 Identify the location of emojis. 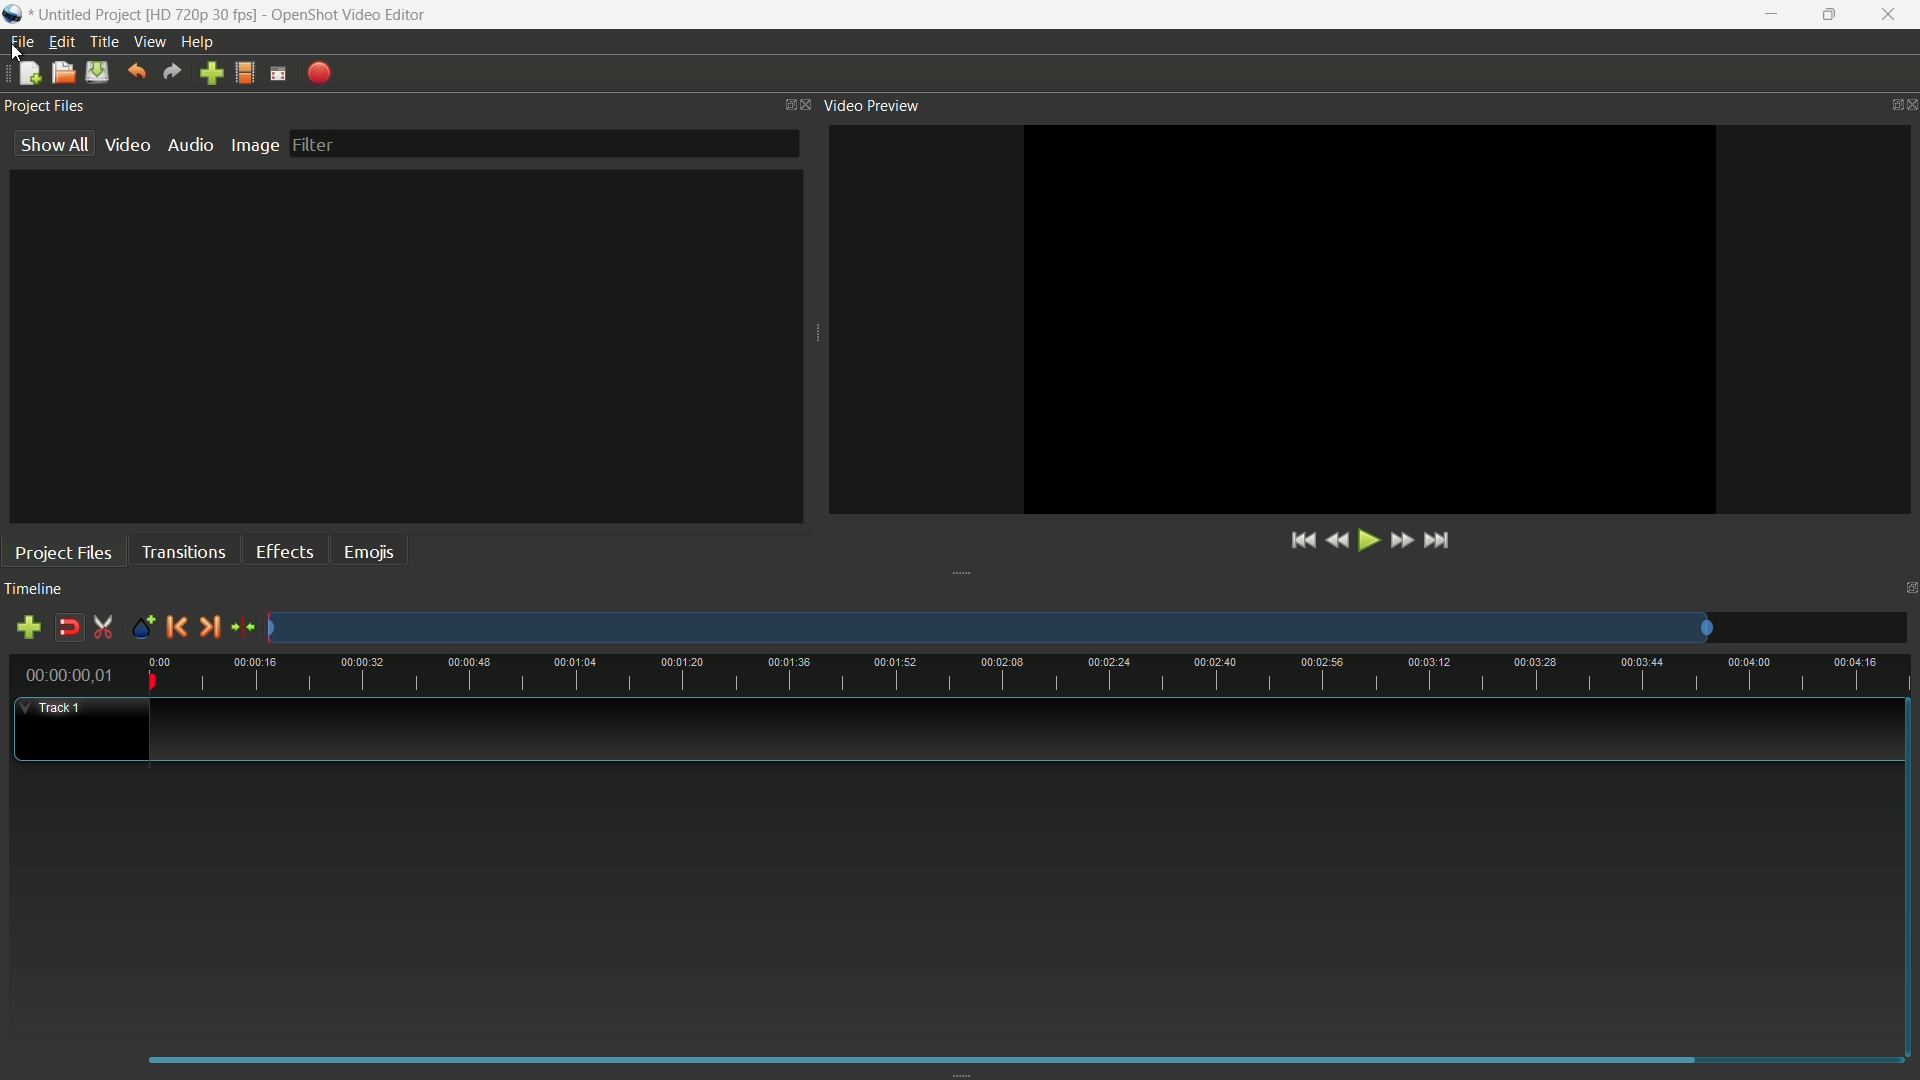
(373, 550).